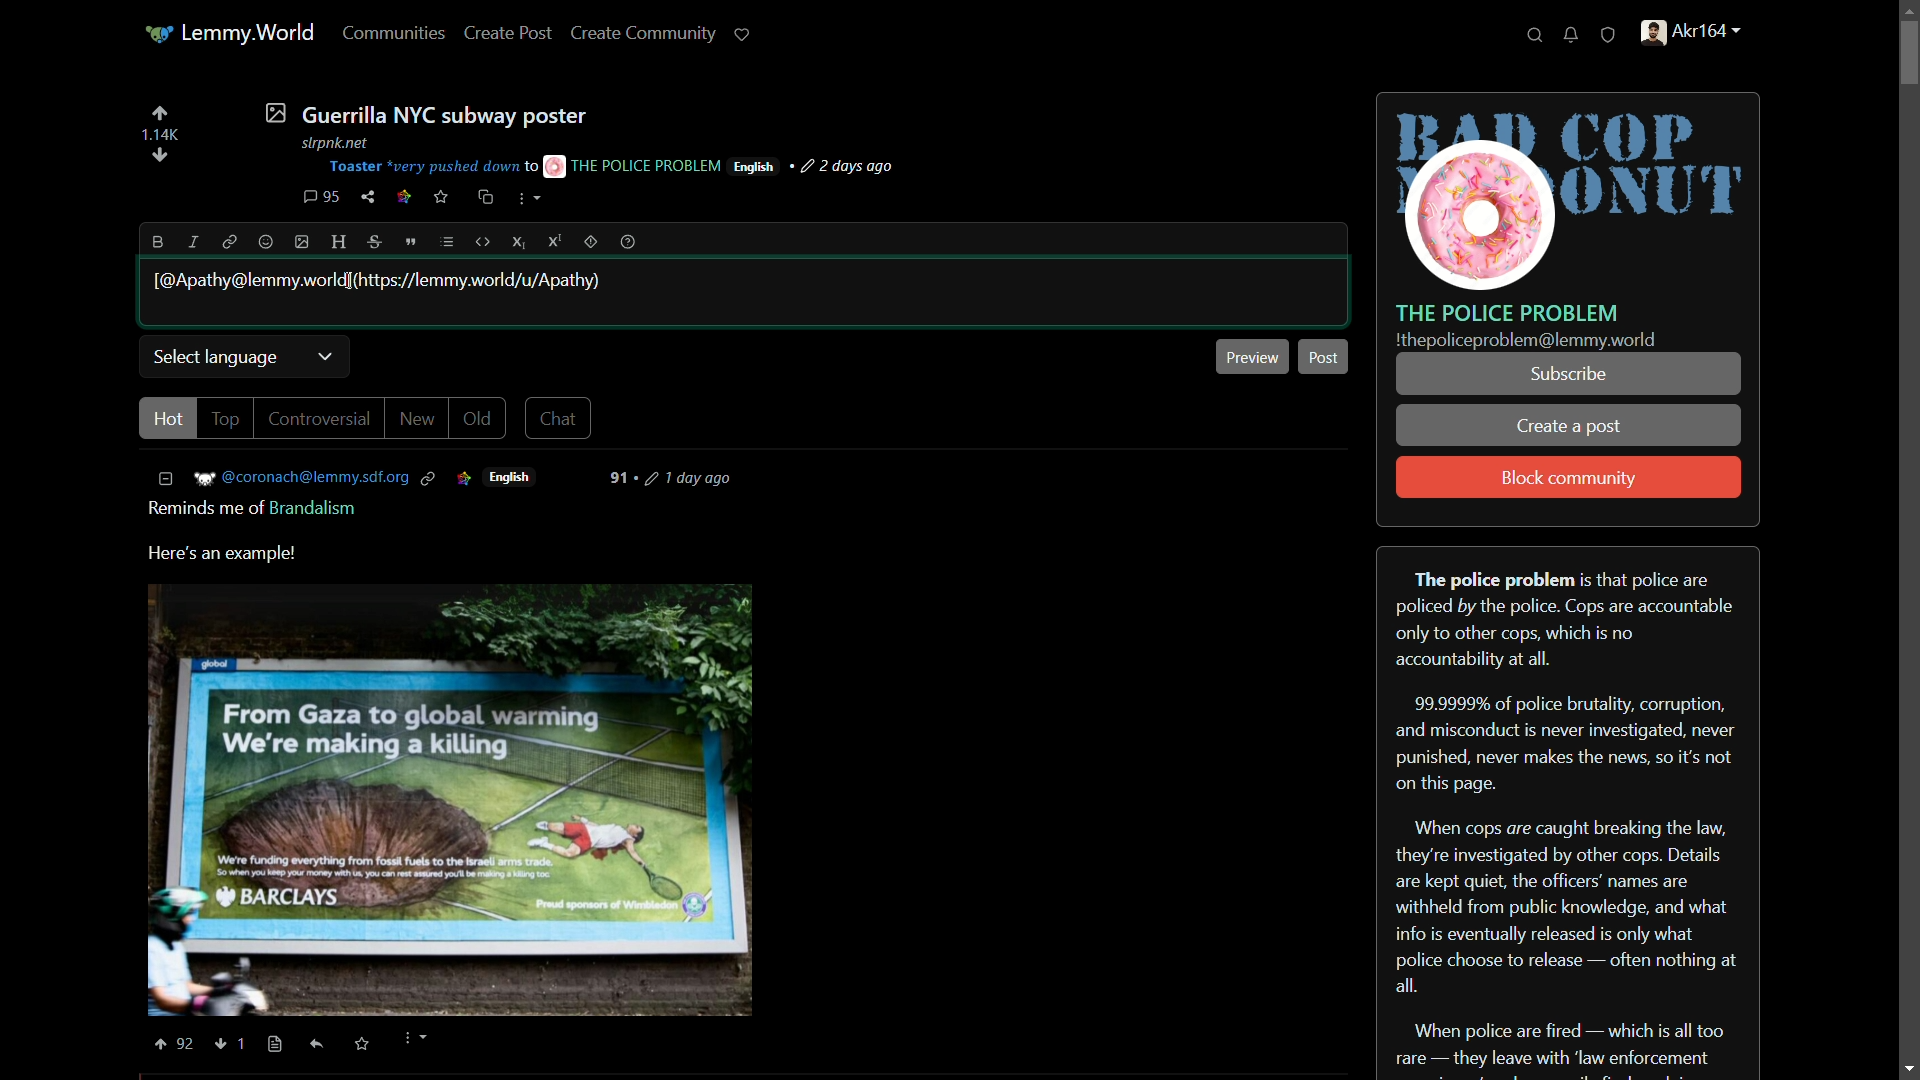  I want to click on scroll down, so click(1904, 1065).